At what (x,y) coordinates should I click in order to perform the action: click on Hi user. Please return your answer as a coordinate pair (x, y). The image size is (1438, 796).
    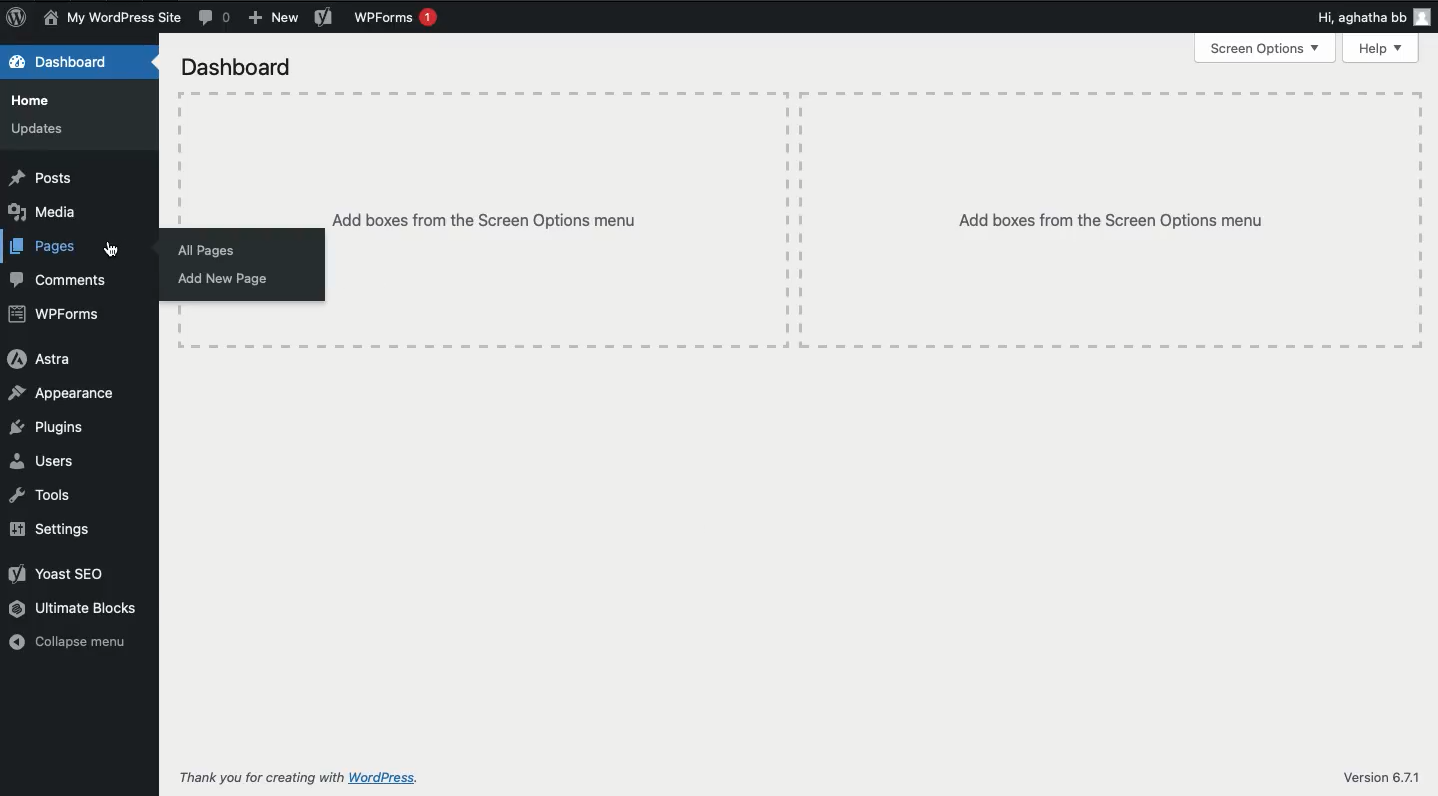
    Looking at the image, I should click on (1374, 18).